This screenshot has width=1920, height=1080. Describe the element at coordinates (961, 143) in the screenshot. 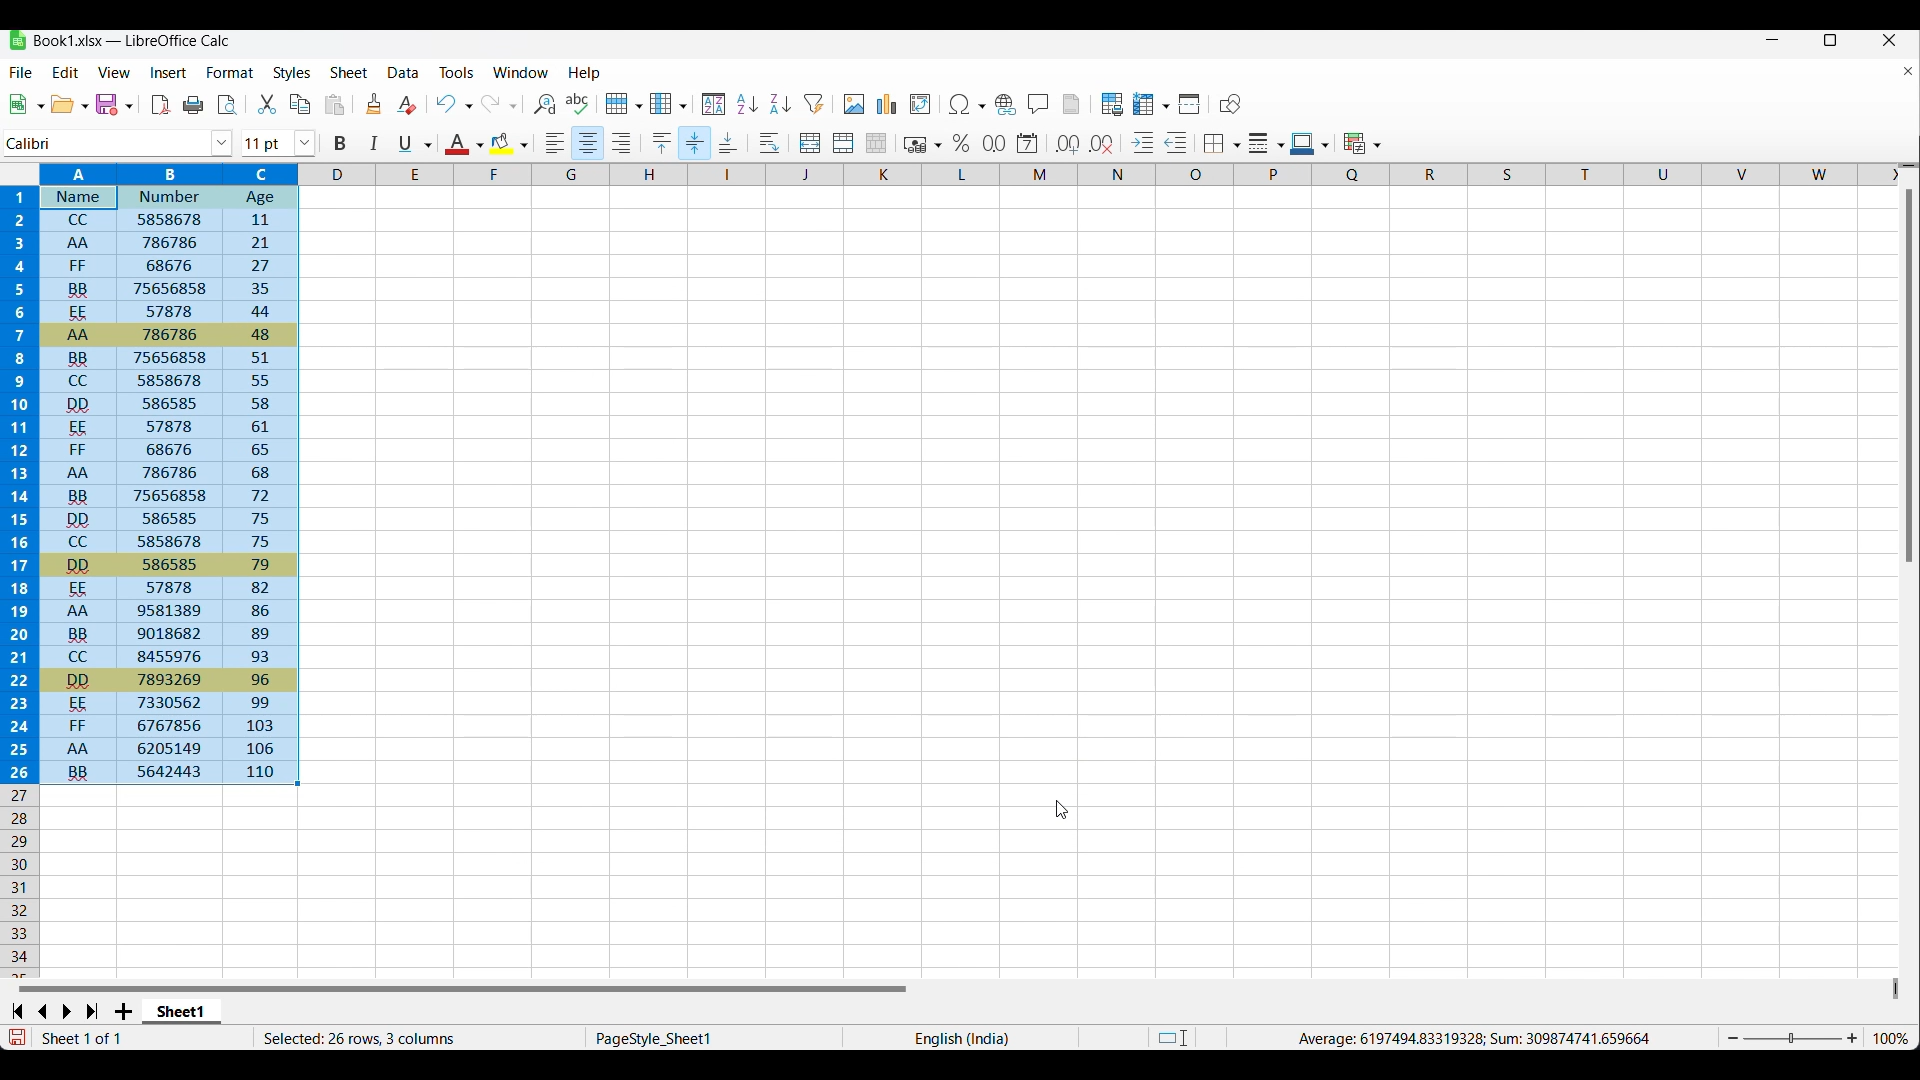

I see `Format as percent` at that location.